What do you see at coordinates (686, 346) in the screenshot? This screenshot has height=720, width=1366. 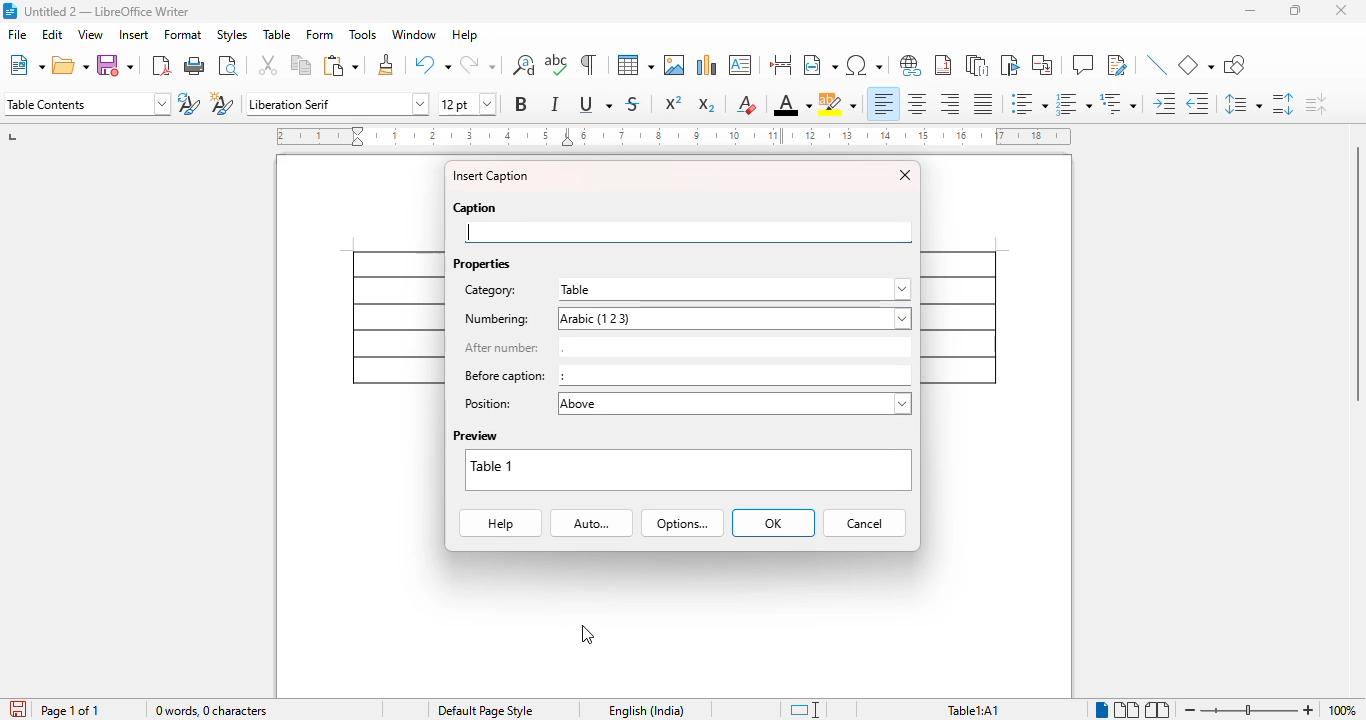 I see `after number:  . ` at bounding box center [686, 346].